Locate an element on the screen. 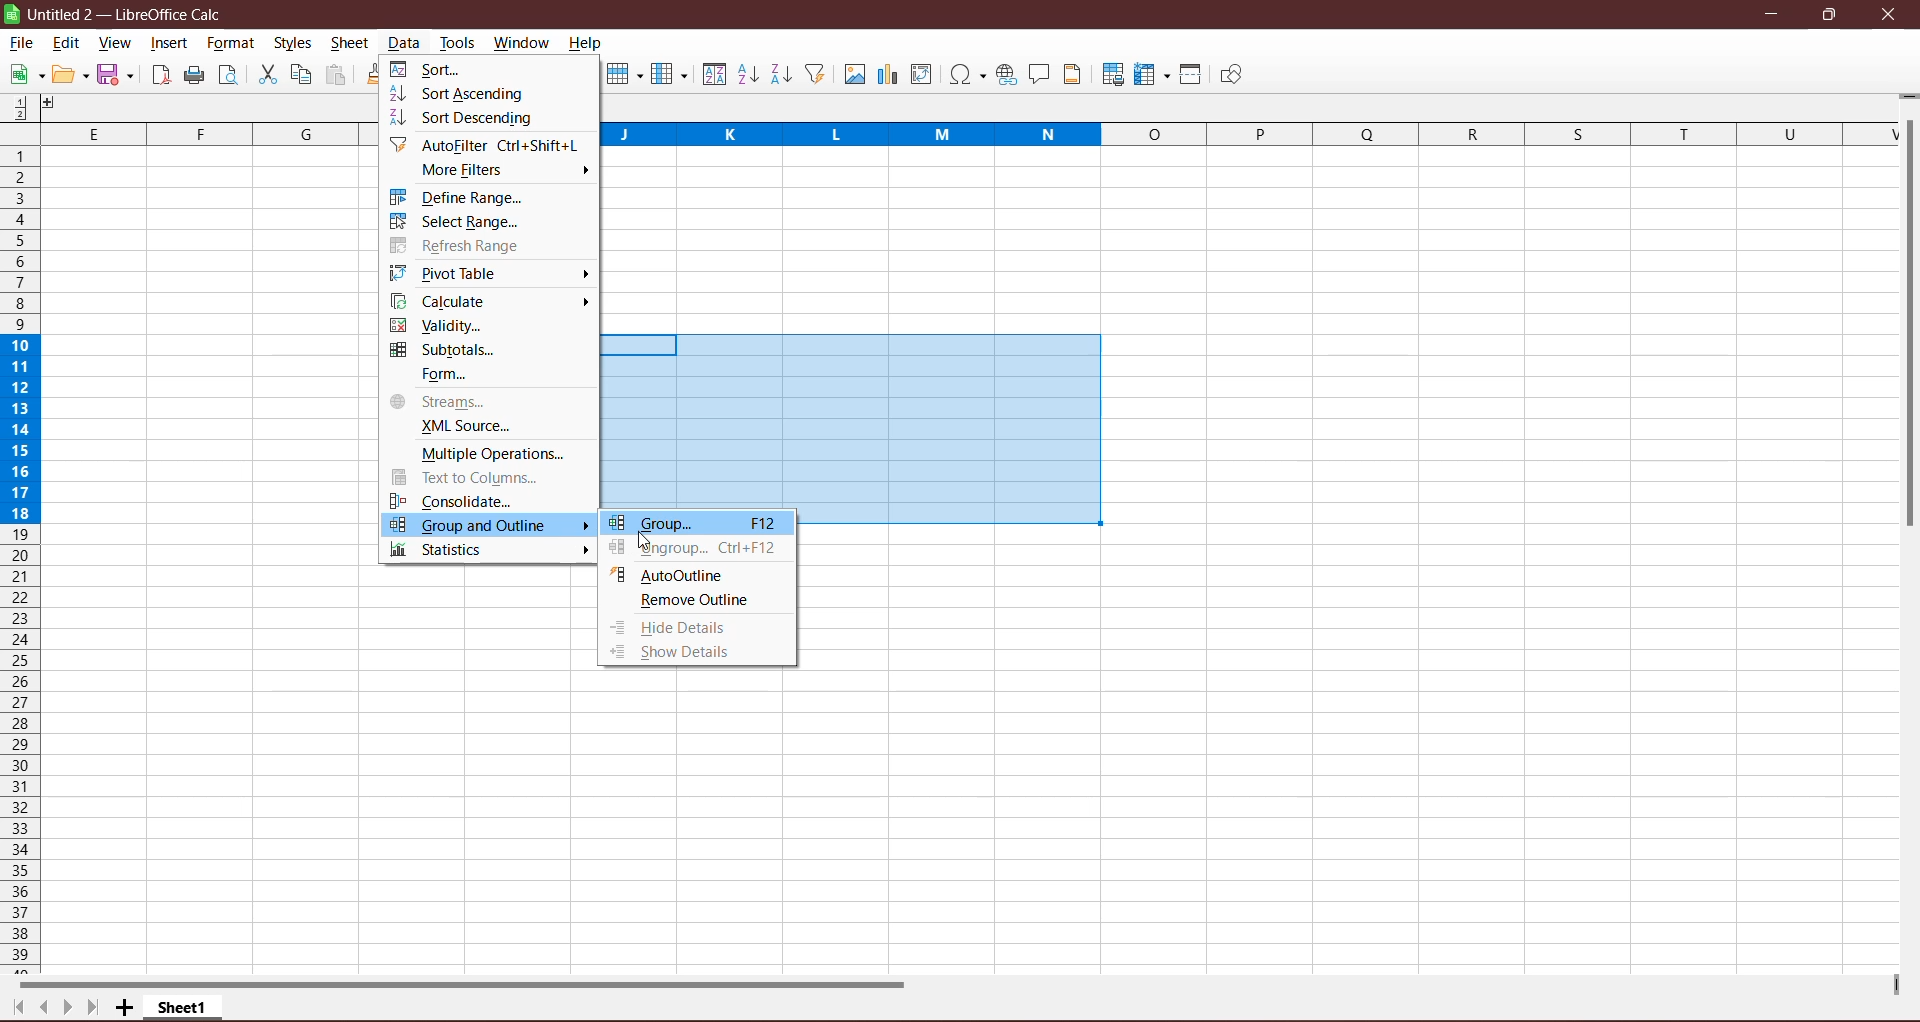 The height and width of the screenshot is (1022, 1920). Group is located at coordinates (697, 524).